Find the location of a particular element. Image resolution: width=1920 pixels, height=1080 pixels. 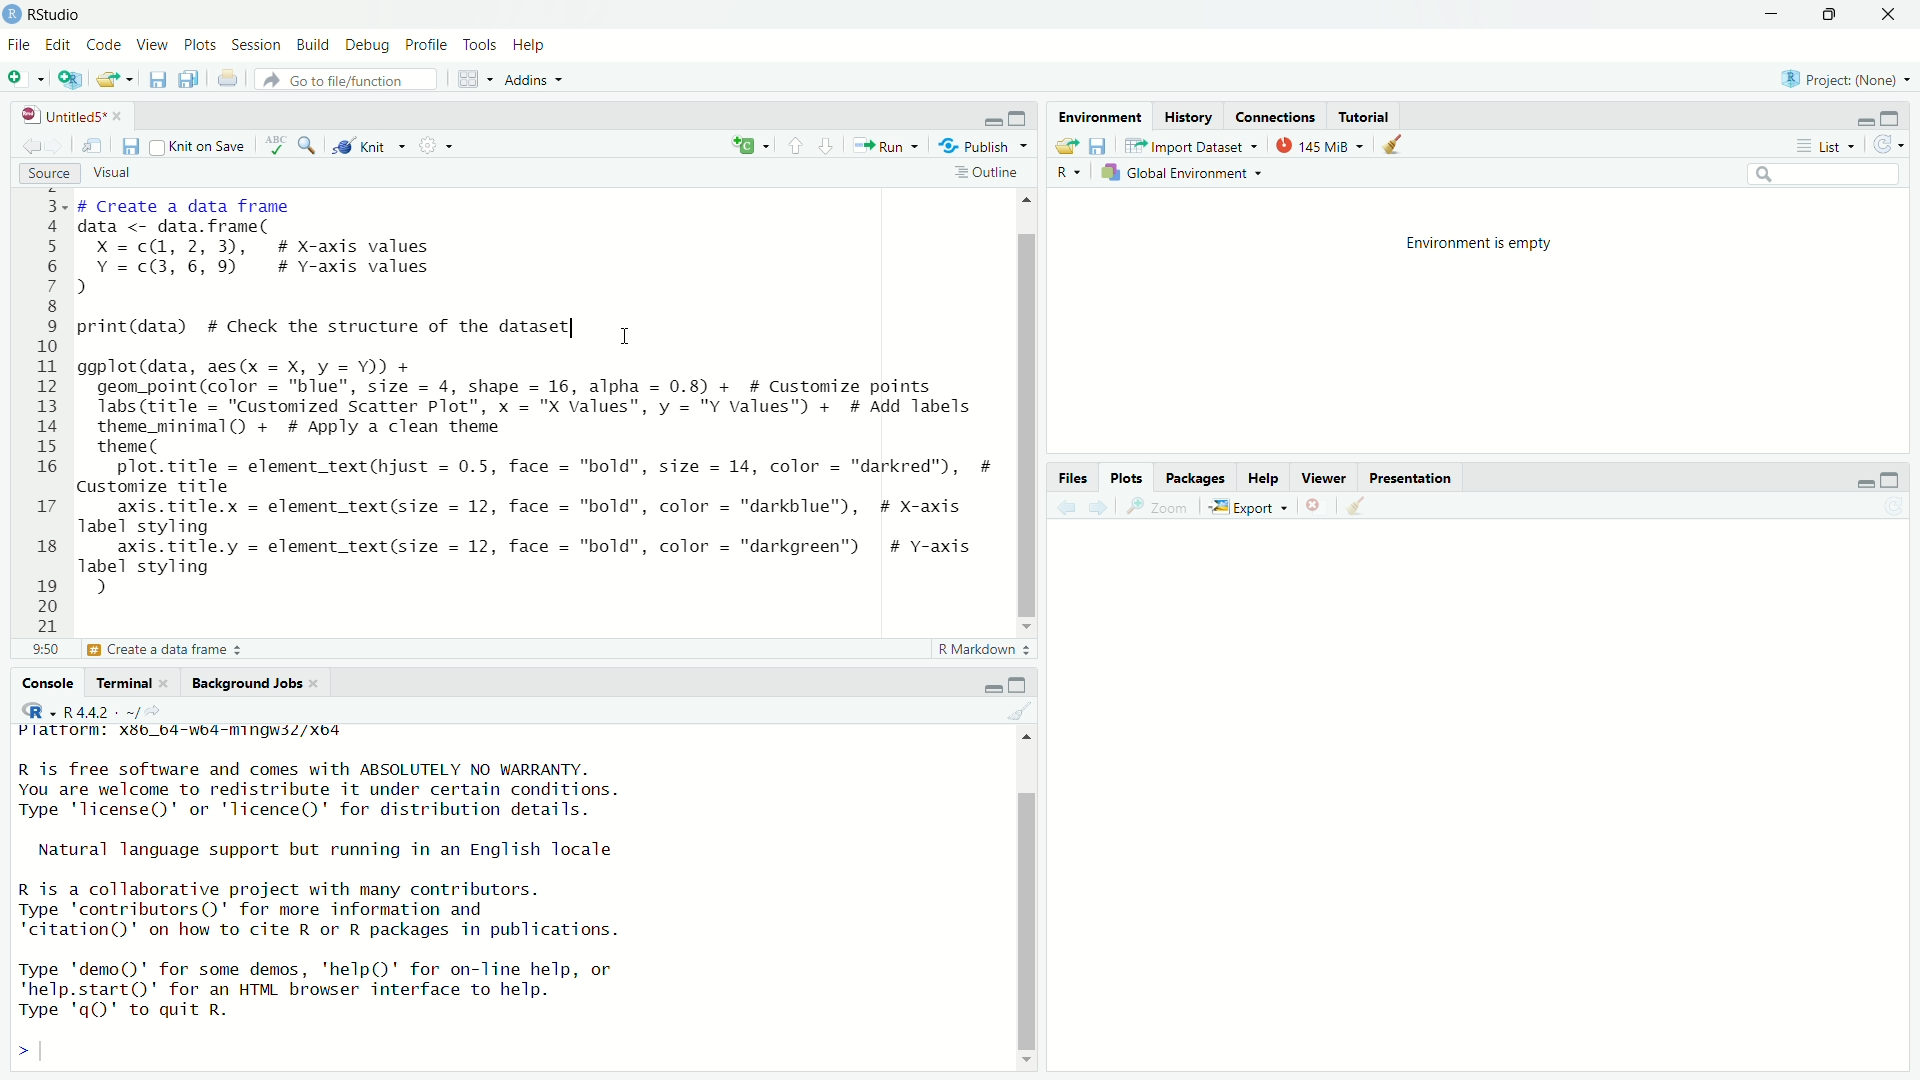

Plots is located at coordinates (1127, 480).